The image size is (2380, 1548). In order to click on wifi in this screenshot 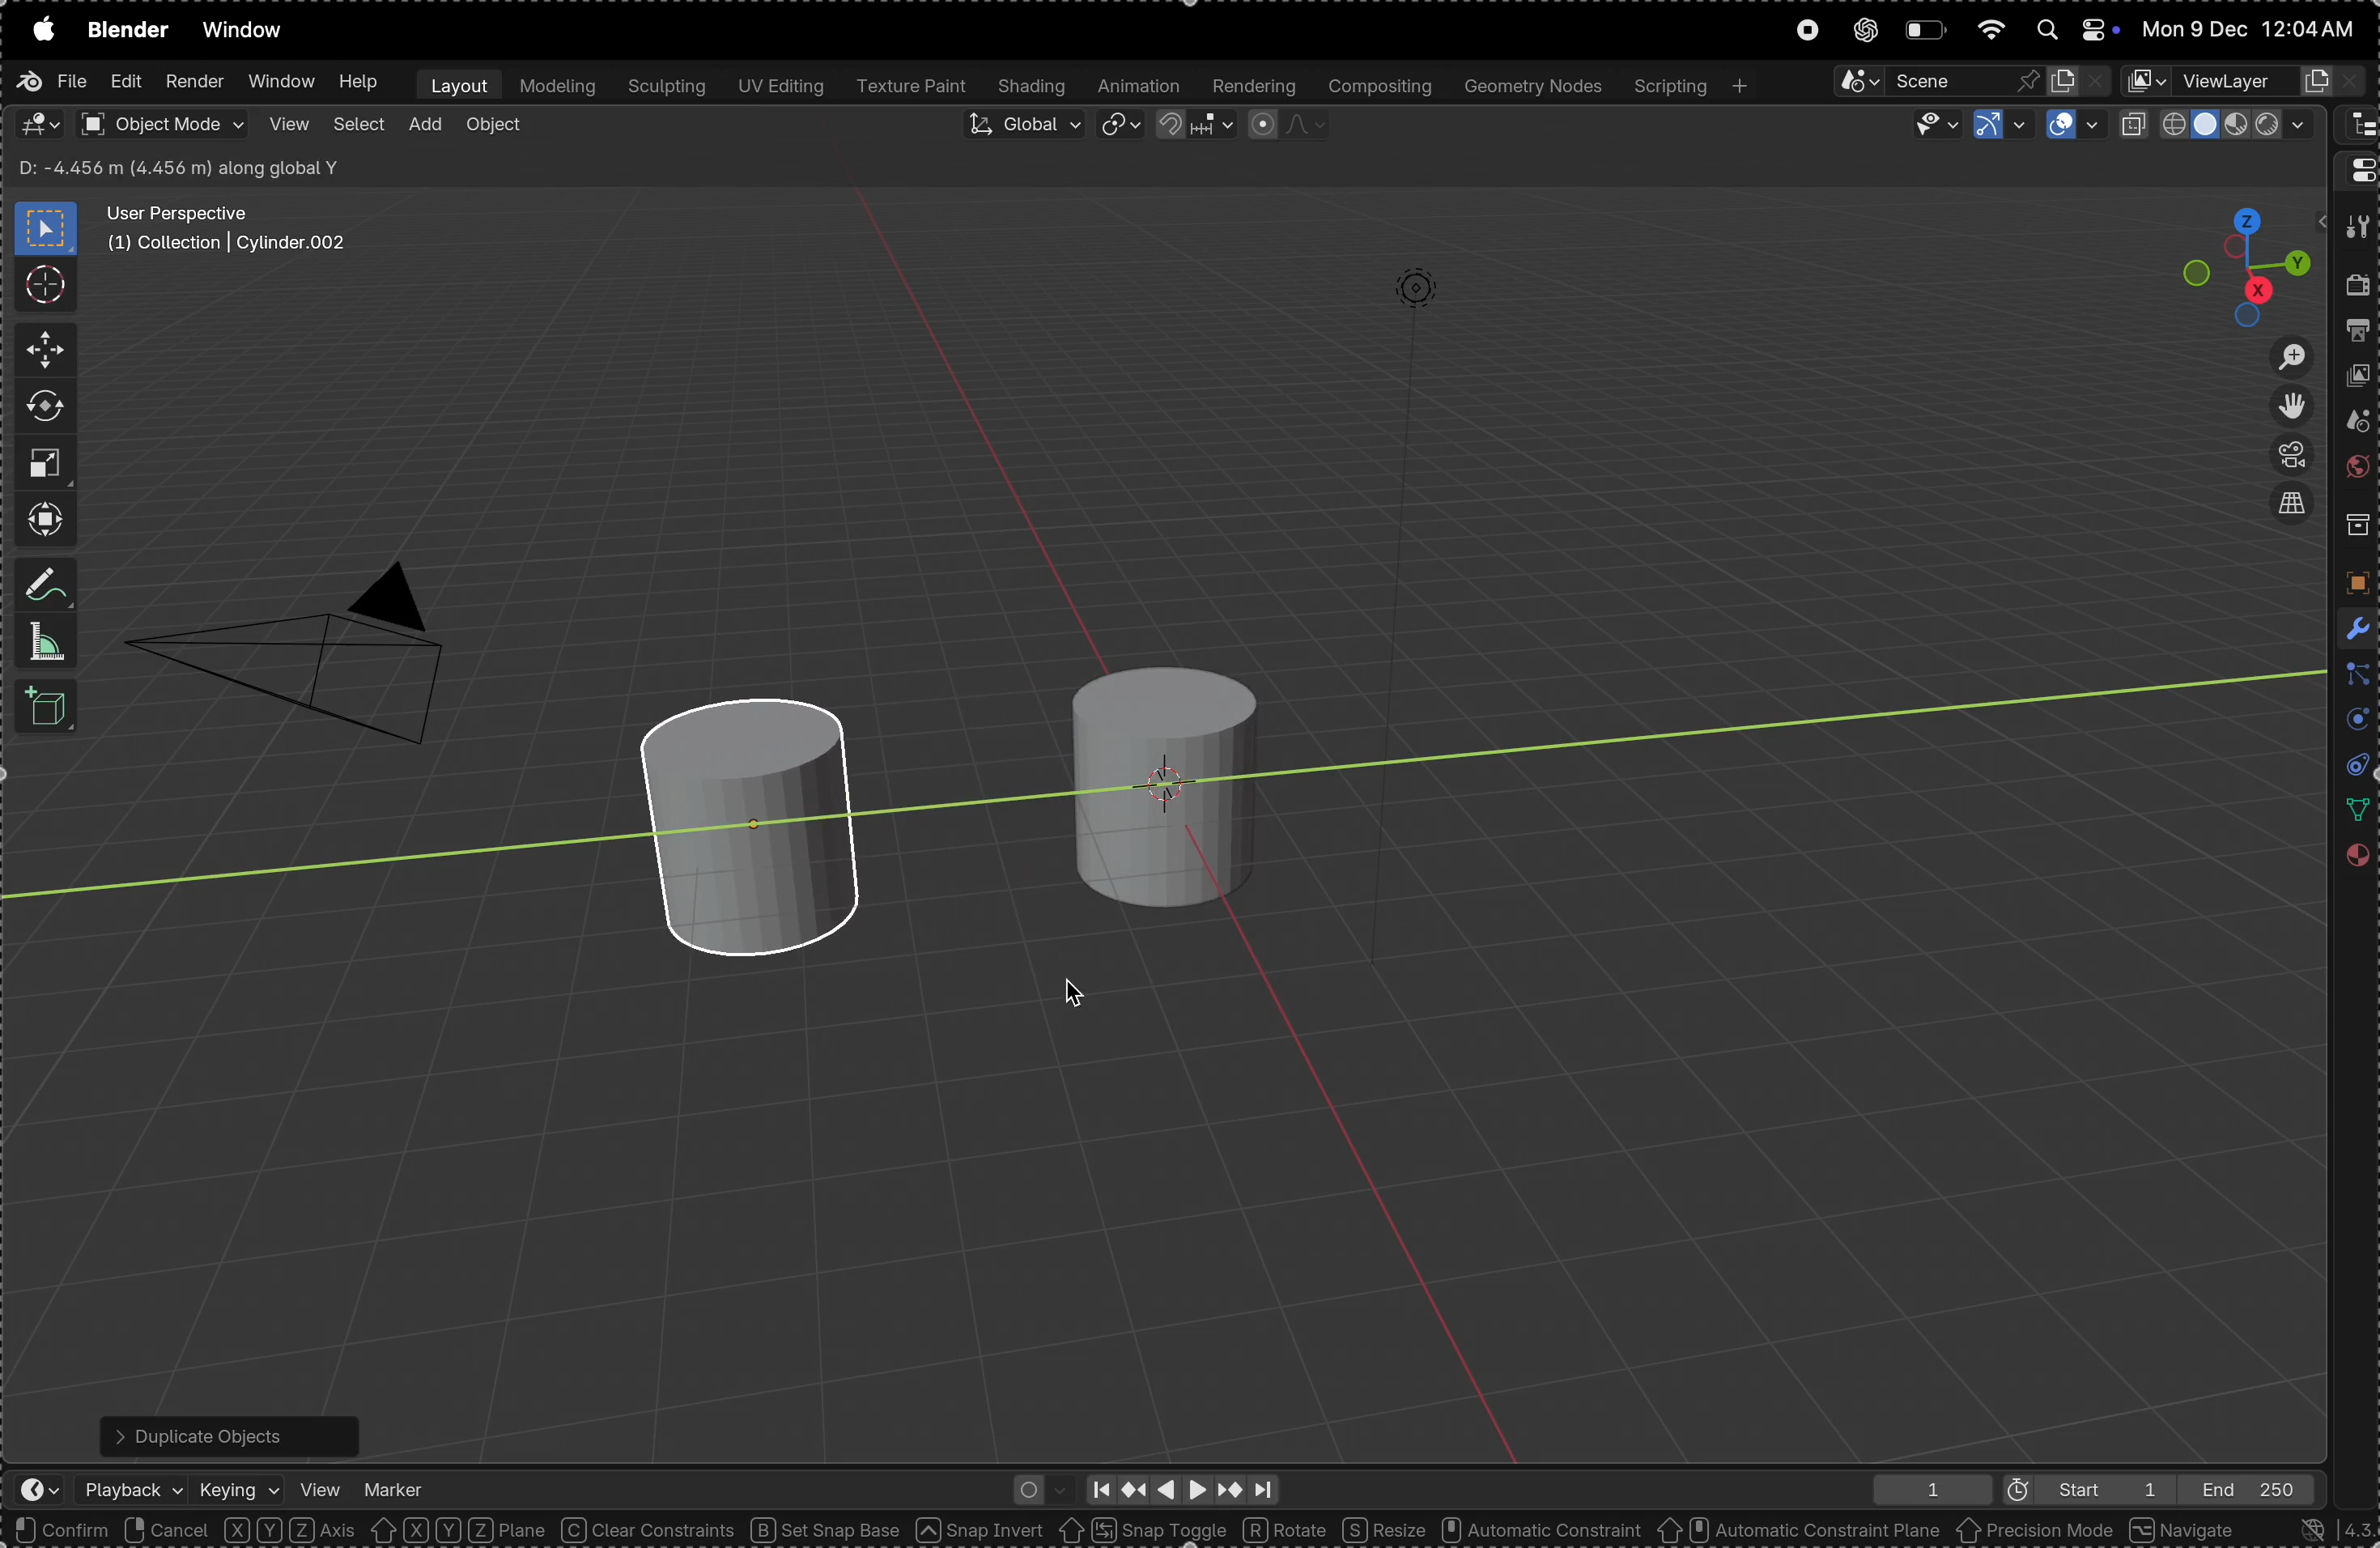, I will do `click(1989, 28)`.